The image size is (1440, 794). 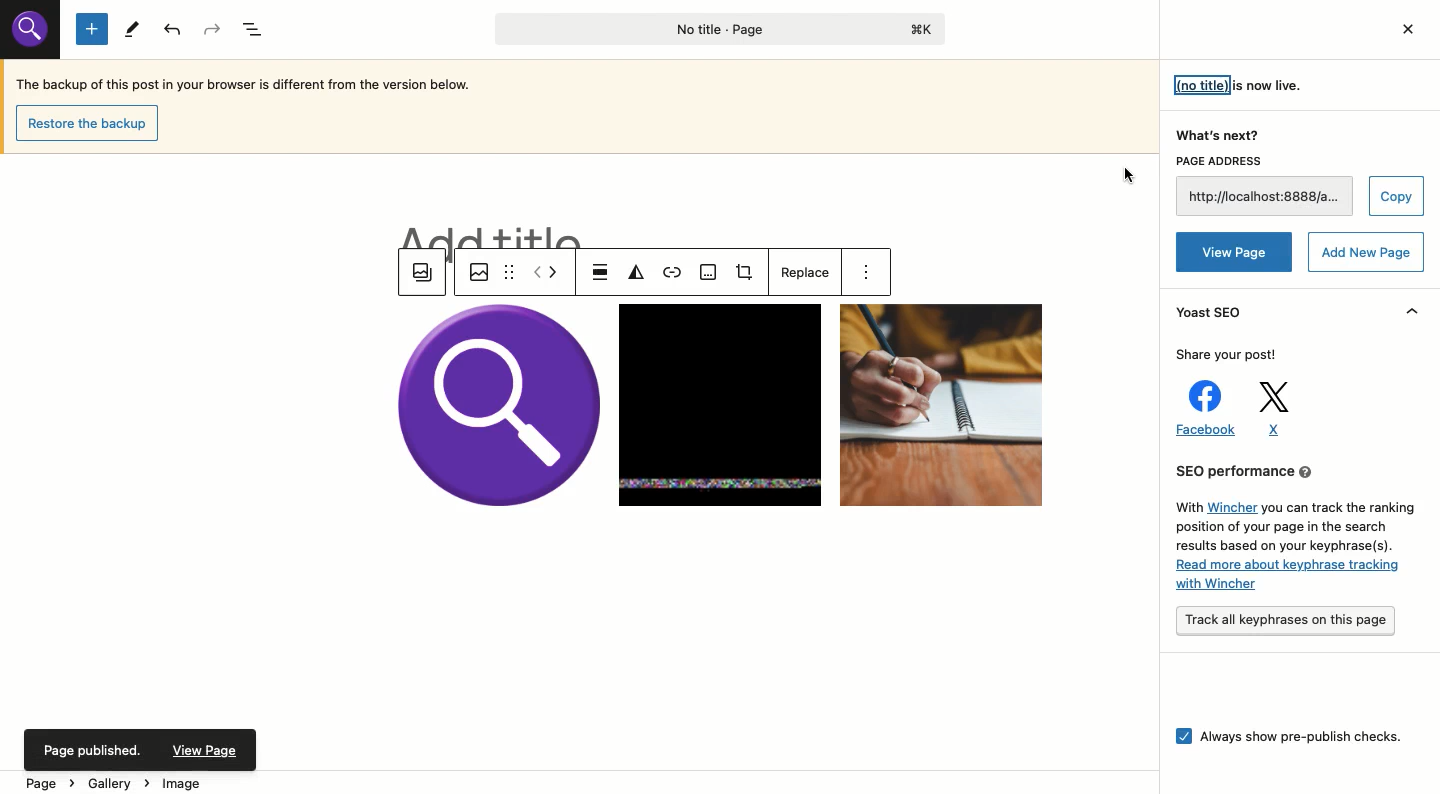 What do you see at coordinates (546, 273) in the screenshot?
I see `Move left right` at bounding box center [546, 273].